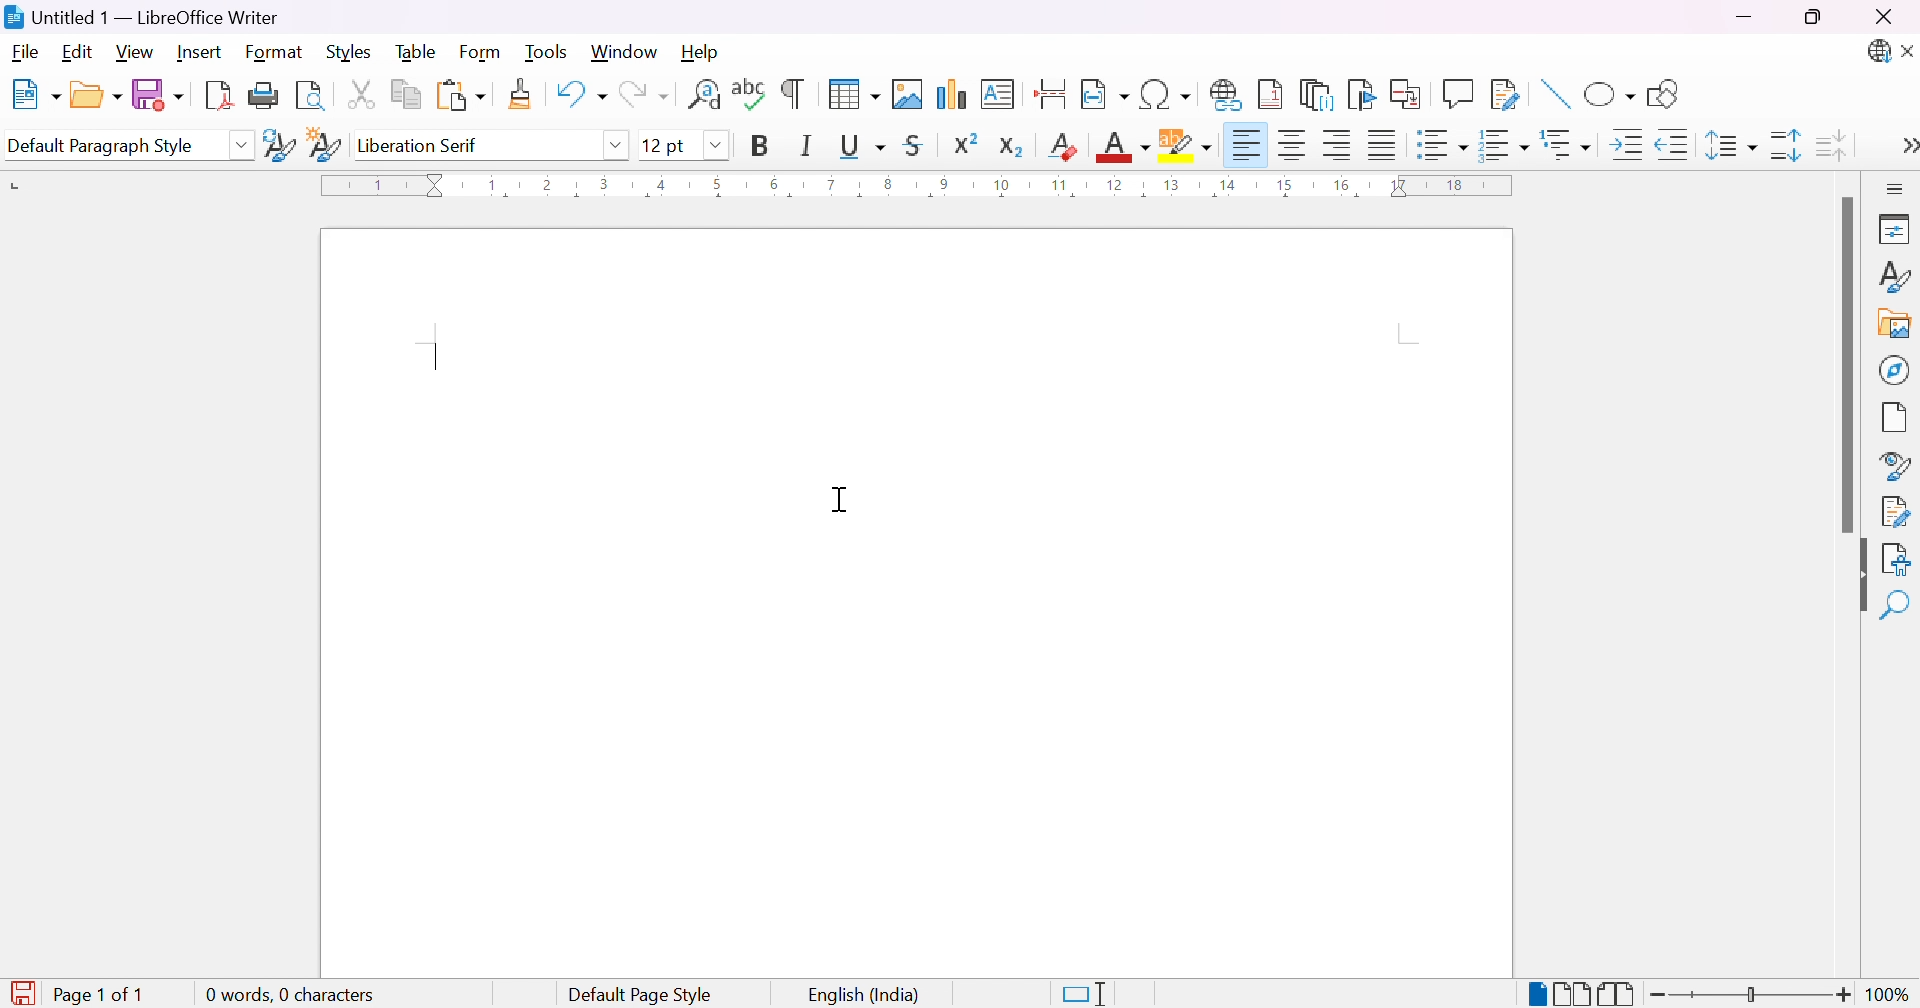 Image resolution: width=1920 pixels, height=1008 pixels. Describe the element at coordinates (95, 93) in the screenshot. I see `Open` at that location.